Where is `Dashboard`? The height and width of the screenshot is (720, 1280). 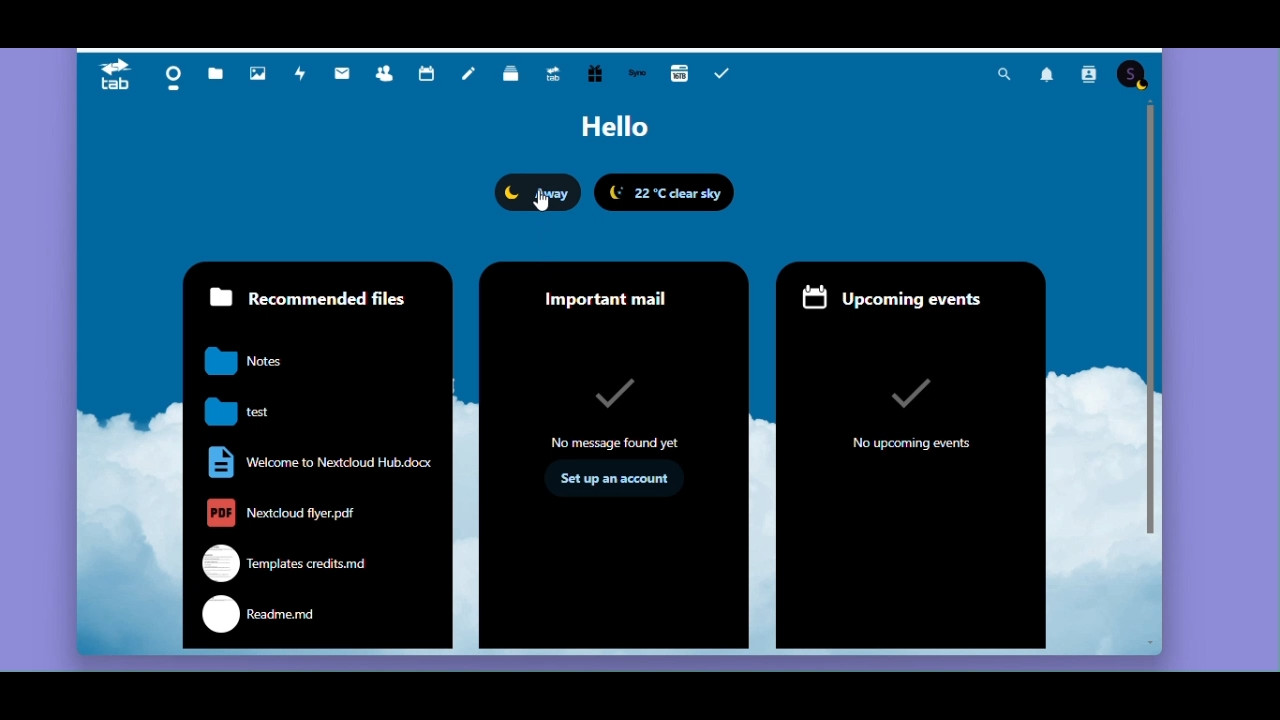
Dashboard is located at coordinates (170, 77).